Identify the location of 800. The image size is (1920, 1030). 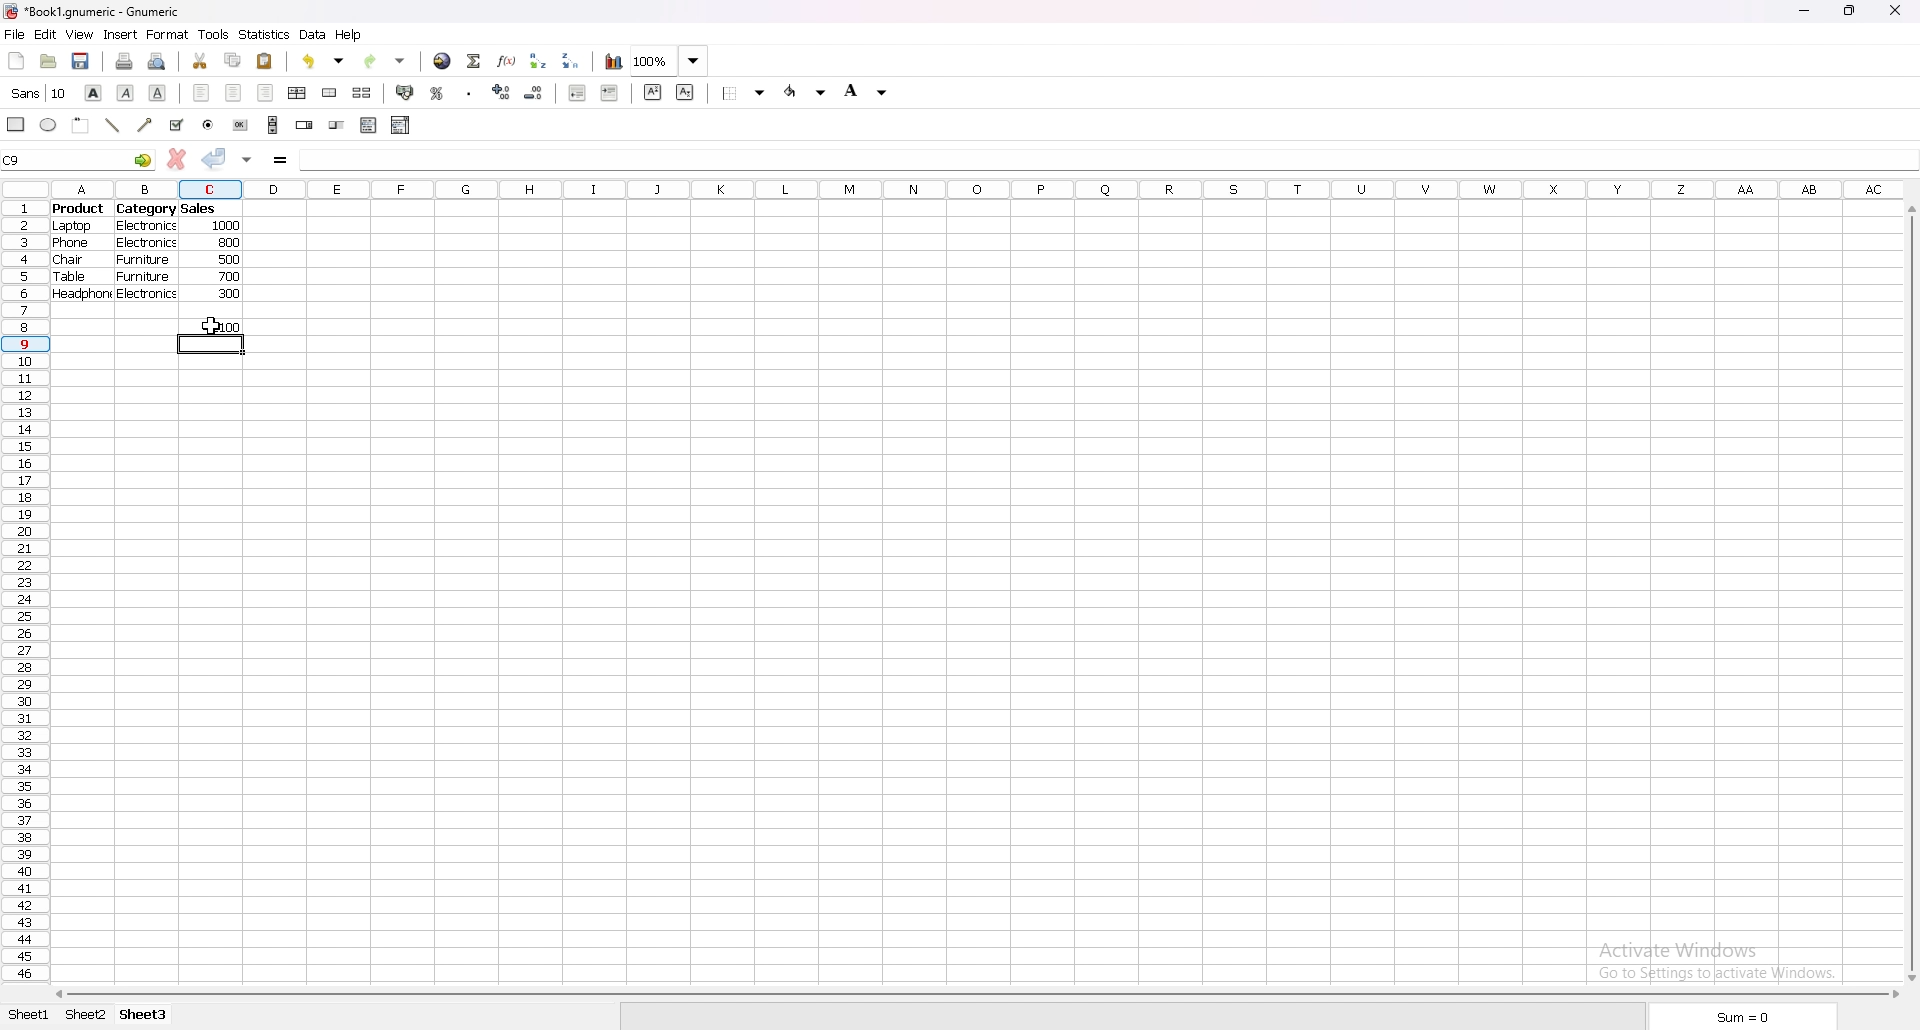
(231, 244).